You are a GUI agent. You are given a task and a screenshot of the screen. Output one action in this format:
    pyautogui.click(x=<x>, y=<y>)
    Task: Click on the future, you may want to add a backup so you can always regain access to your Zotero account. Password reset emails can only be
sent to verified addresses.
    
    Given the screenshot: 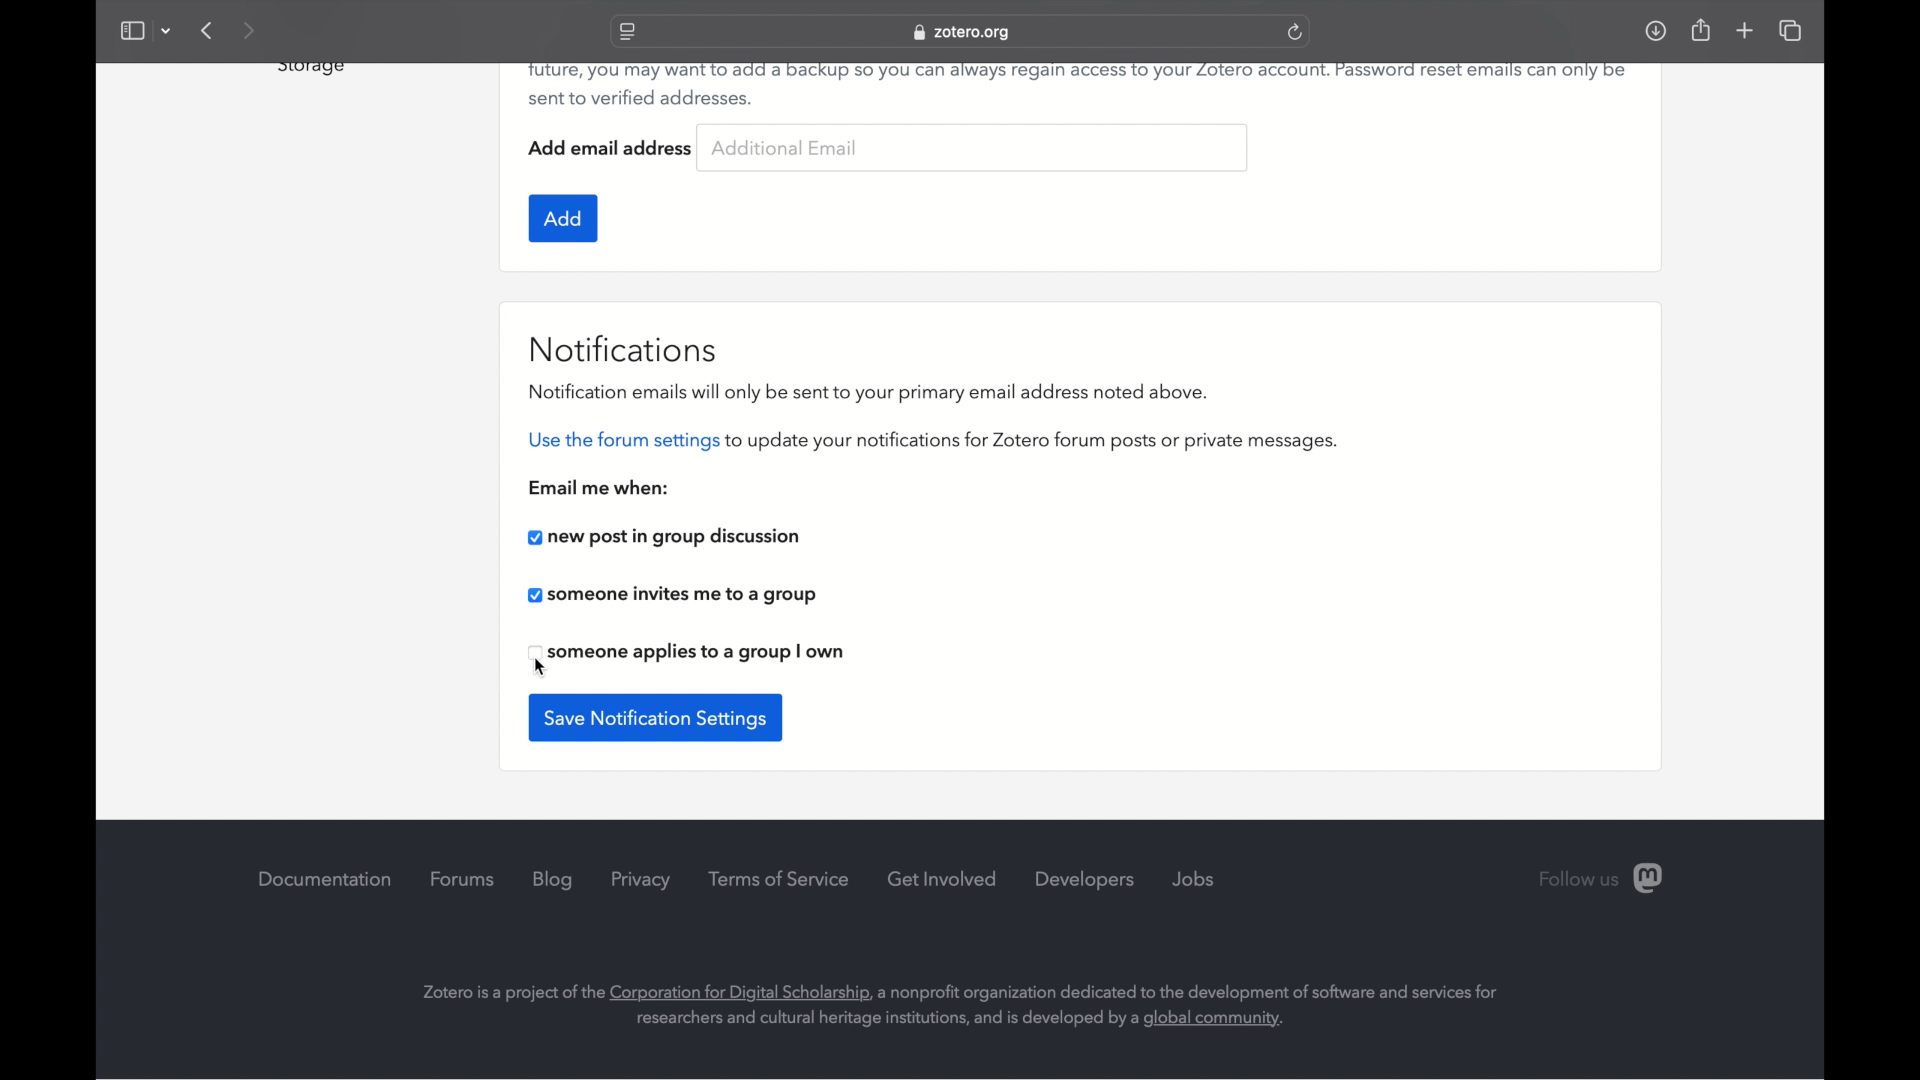 What is the action you would take?
    pyautogui.click(x=1078, y=86)
    